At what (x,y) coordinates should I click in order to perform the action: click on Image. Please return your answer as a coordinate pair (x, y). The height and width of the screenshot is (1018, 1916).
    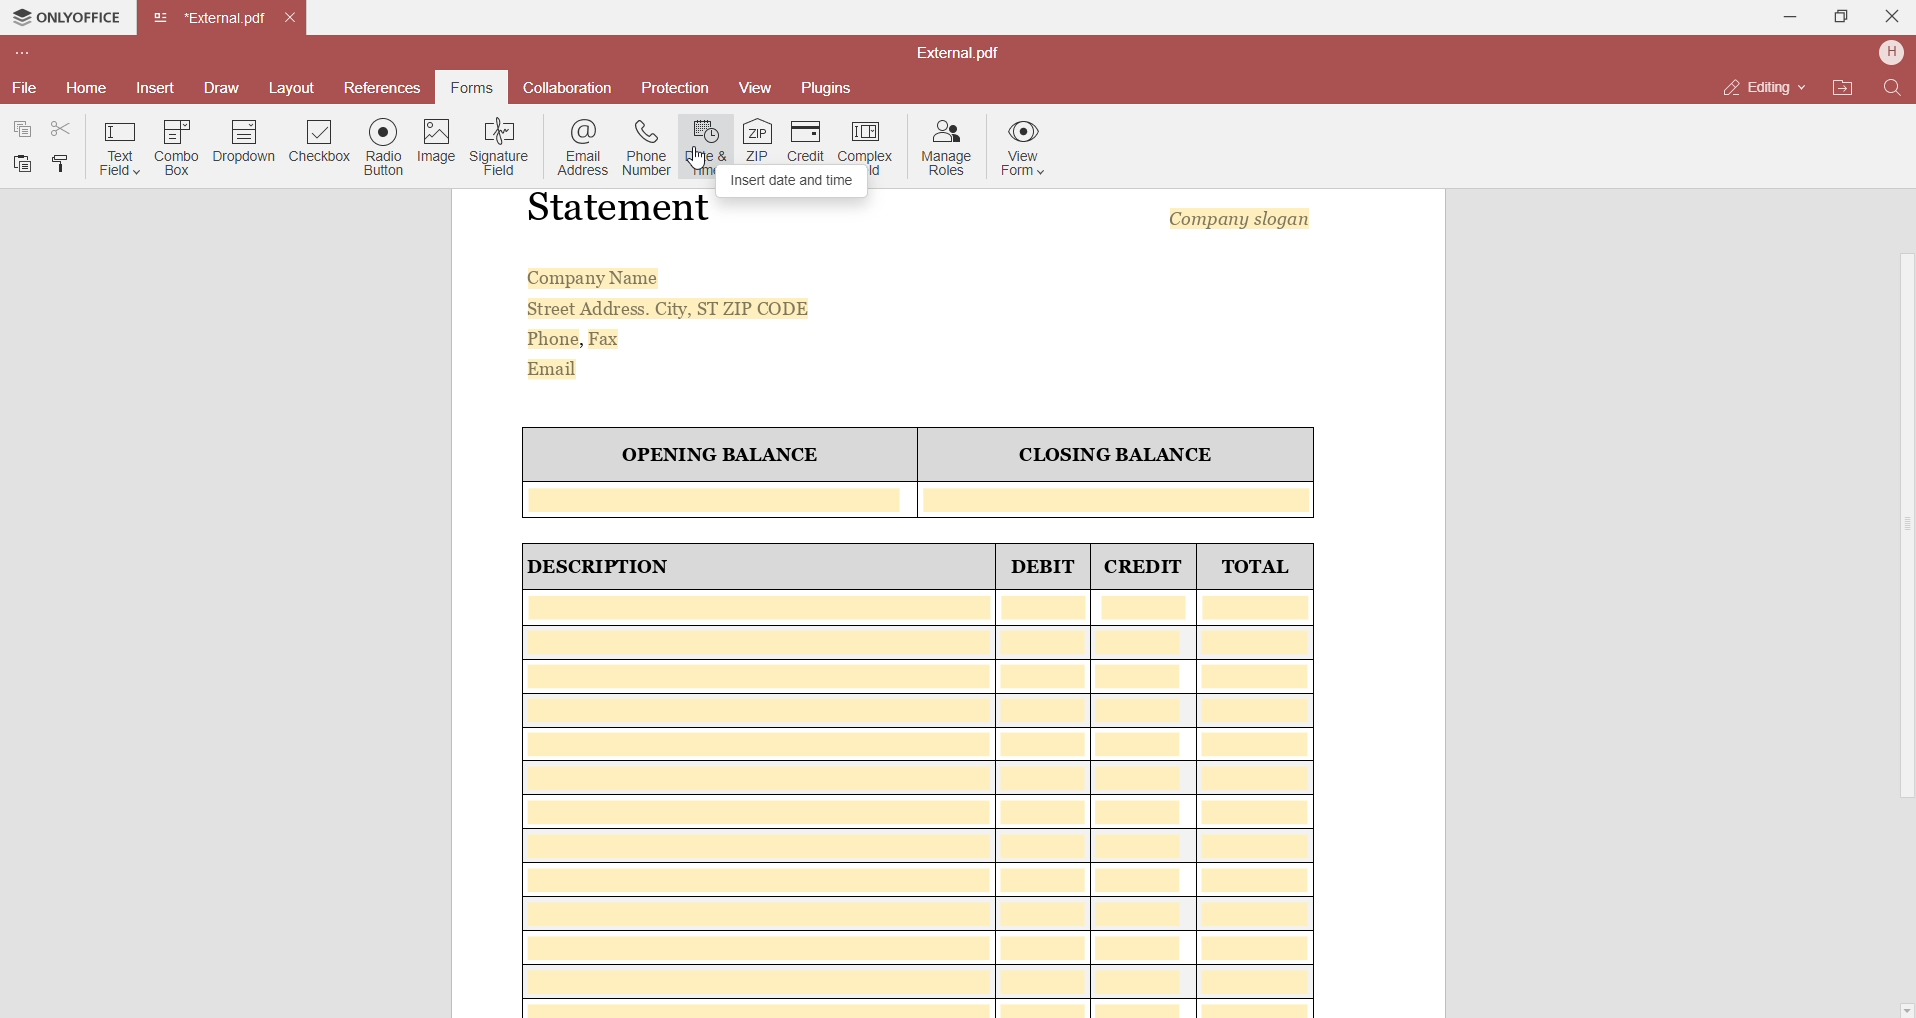
    Looking at the image, I should click on (436, 141).